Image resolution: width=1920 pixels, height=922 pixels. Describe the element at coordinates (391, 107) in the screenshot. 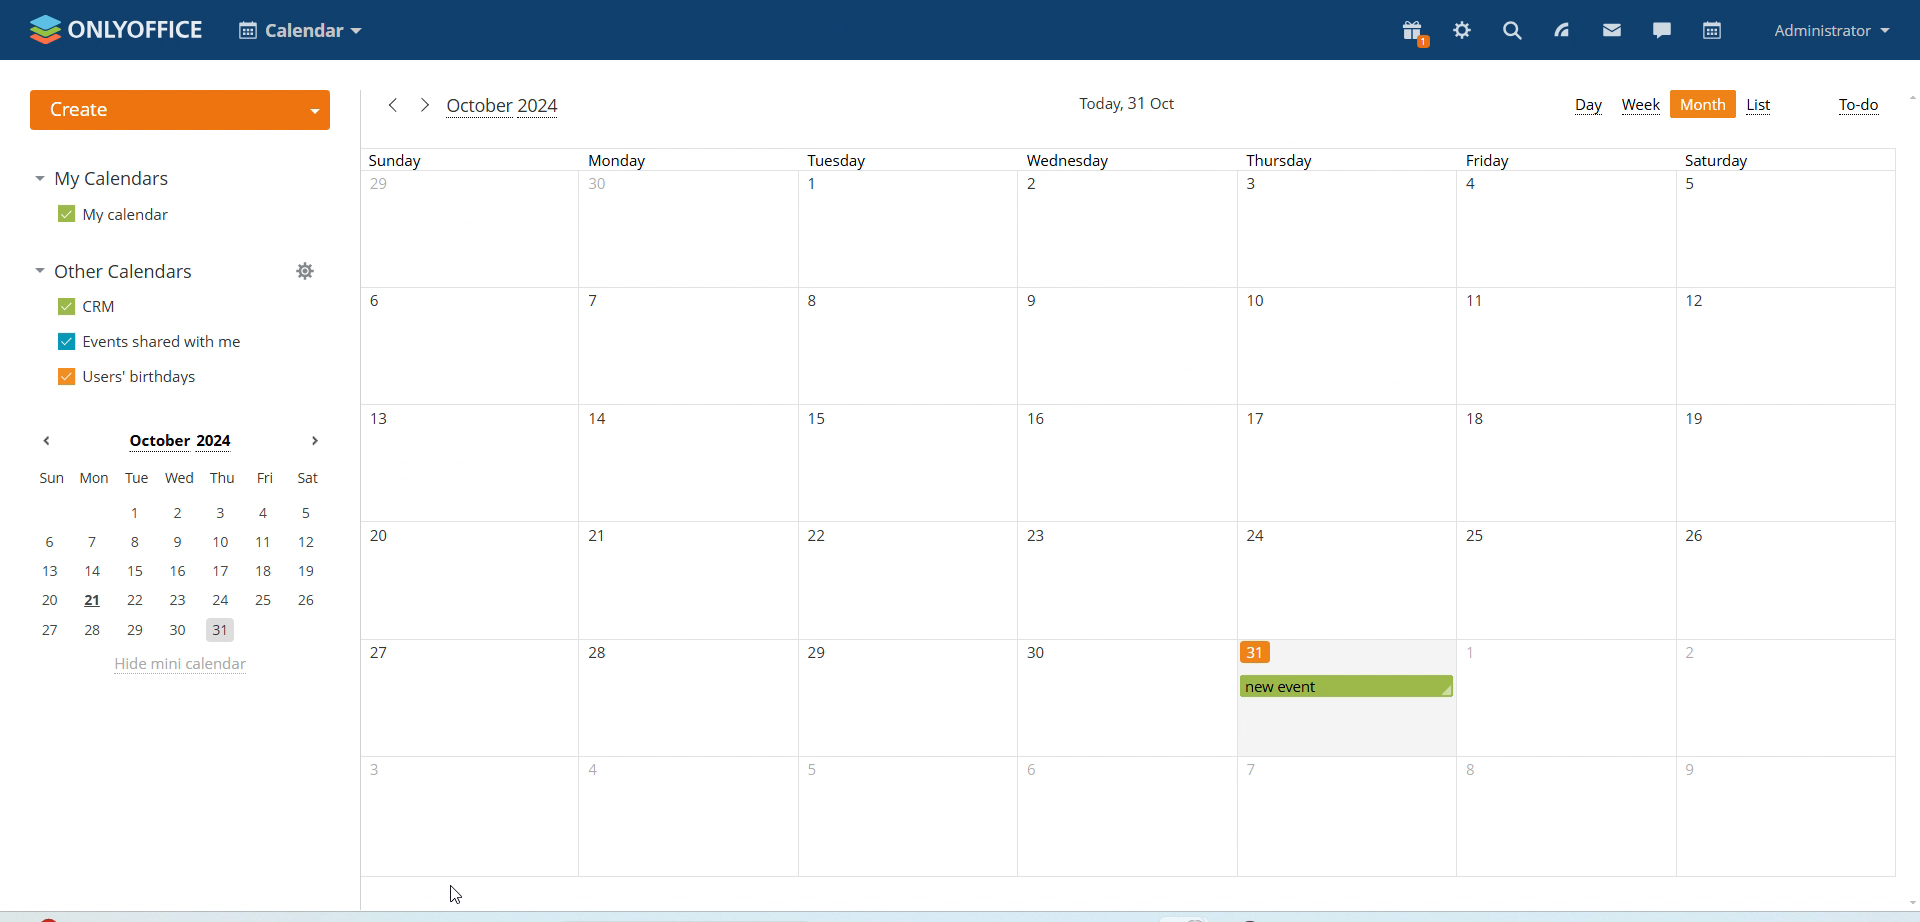

I see `go to previous month` at that location.